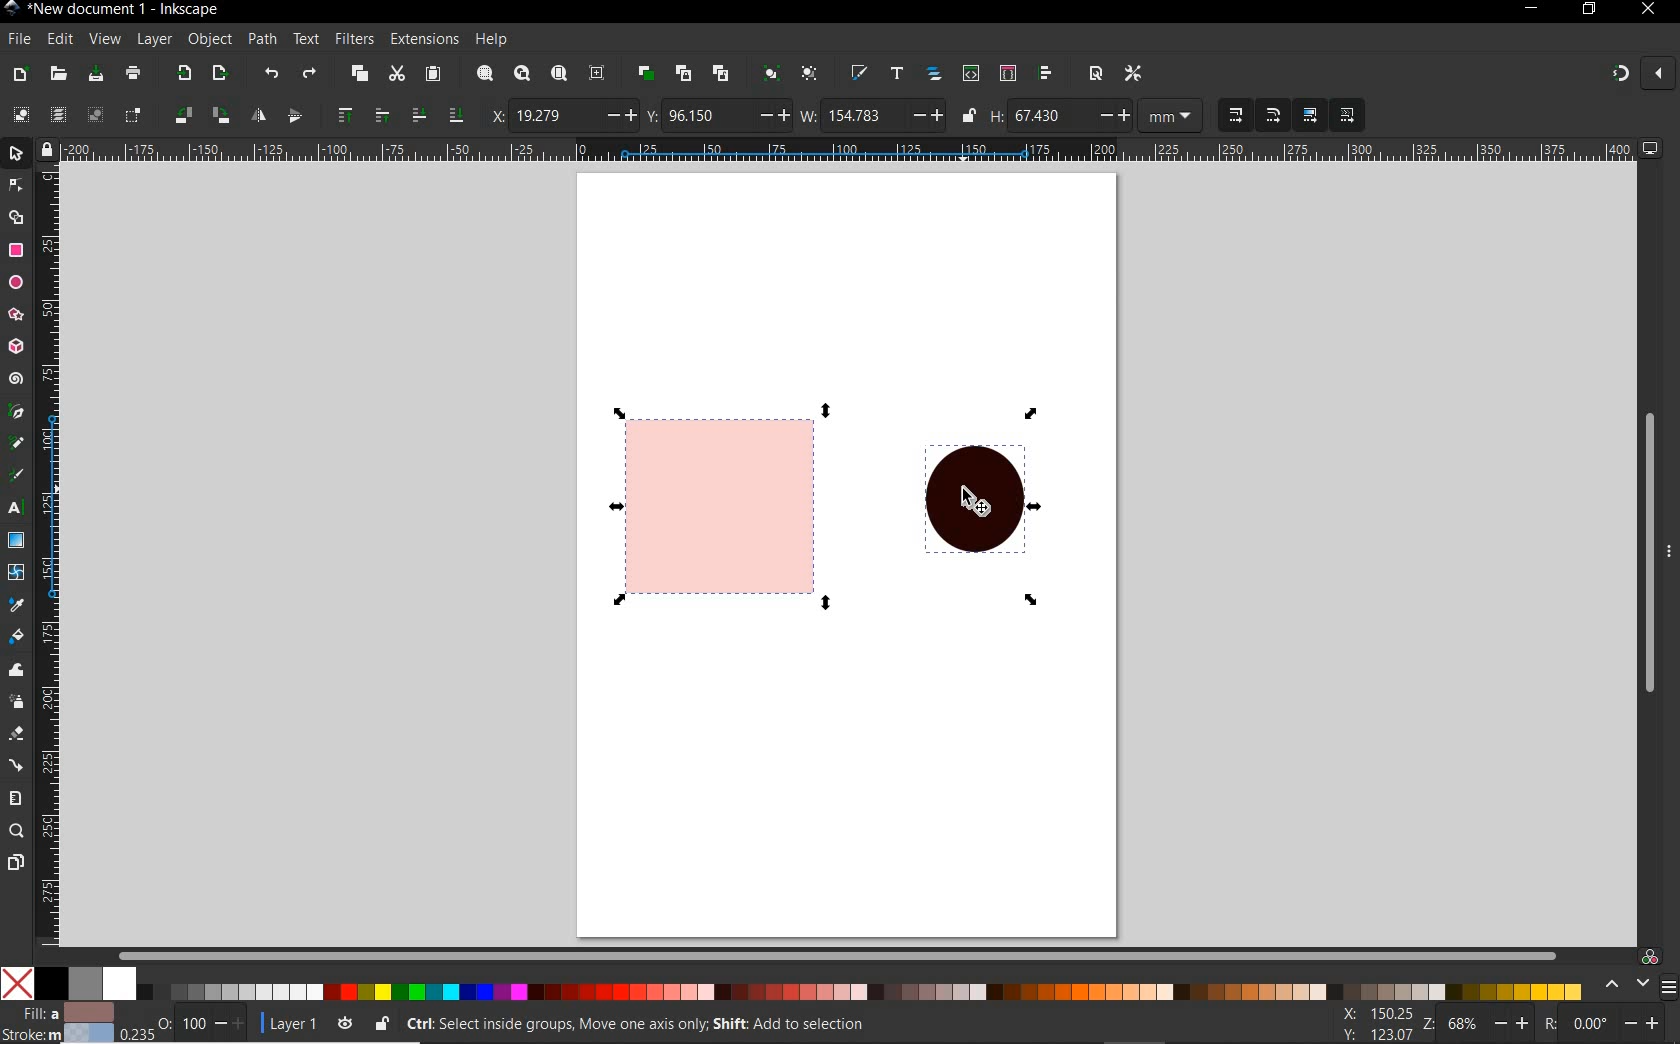 This screenshot has height=1044, width=1680. I want to click on open export, so click(220, 73).